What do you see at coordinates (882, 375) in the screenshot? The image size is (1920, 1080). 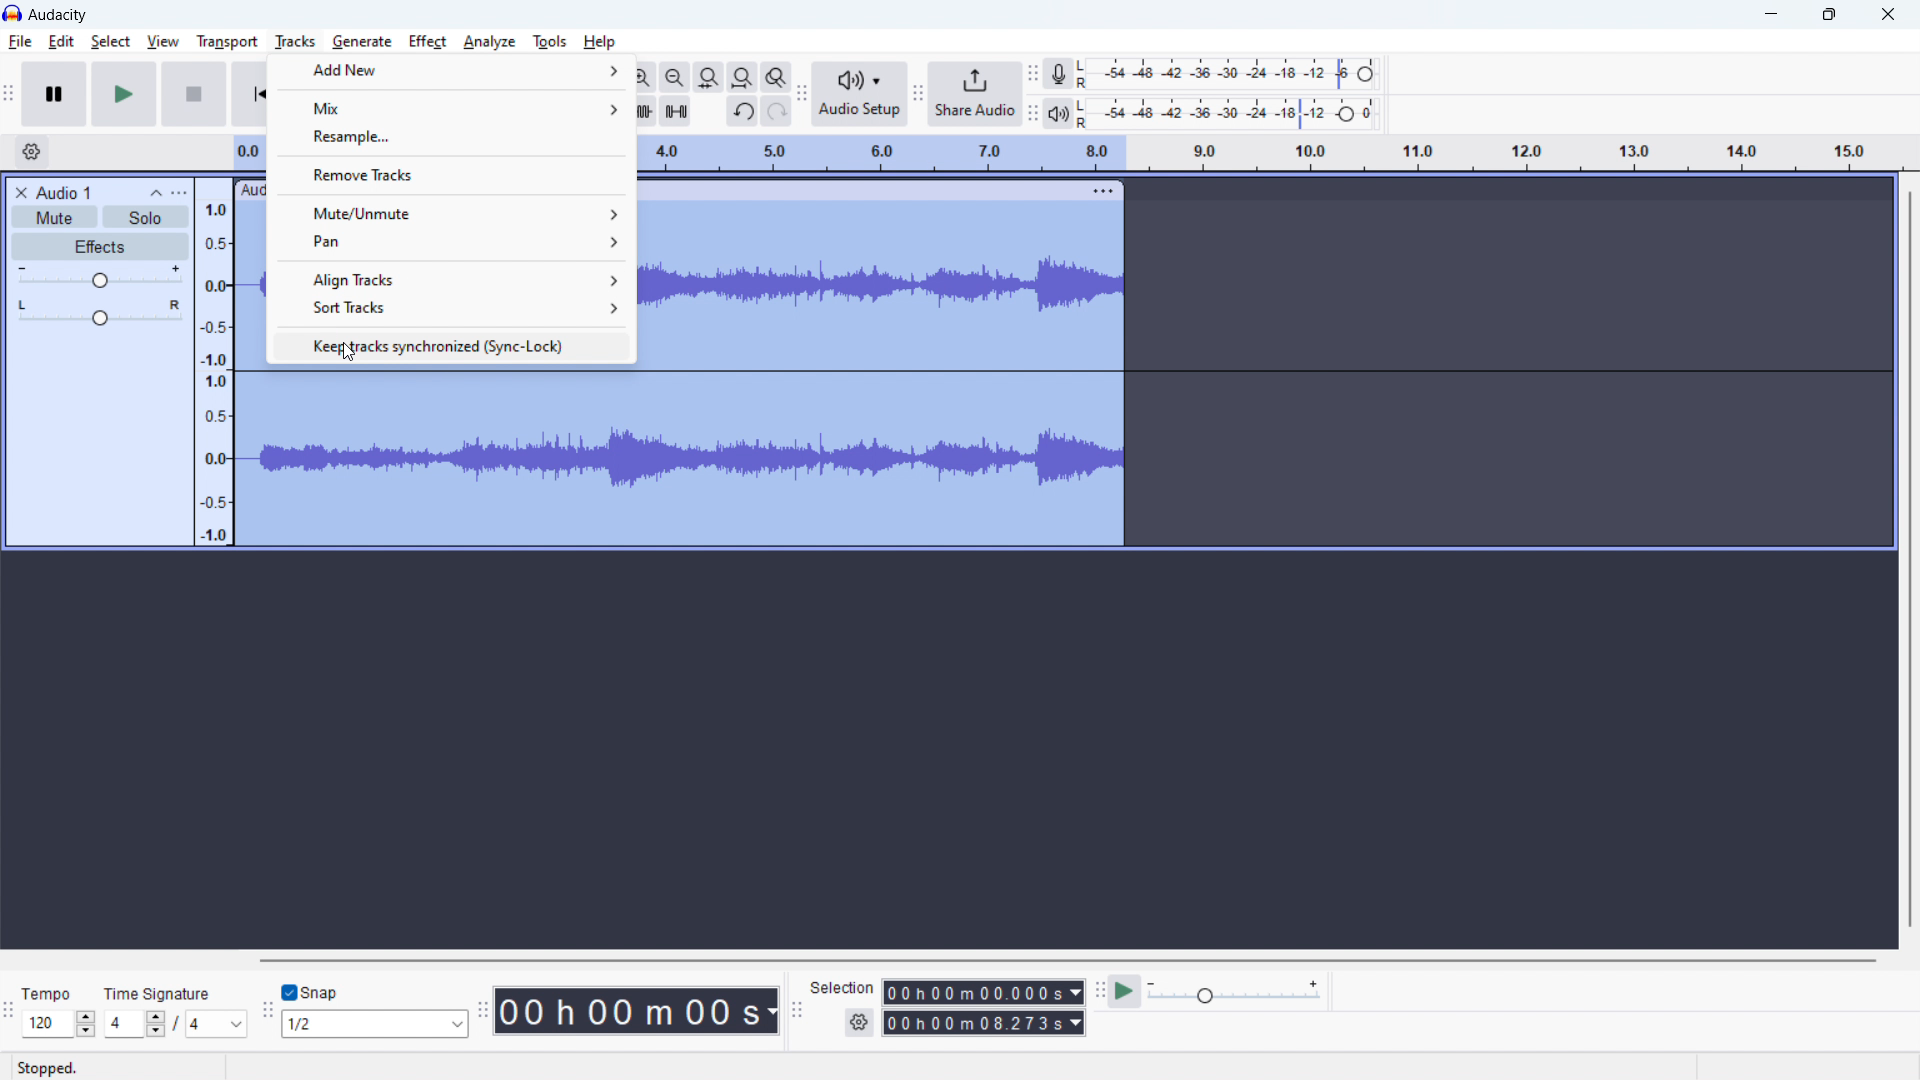 I see `track selcted` at bounding box center [882, 375].